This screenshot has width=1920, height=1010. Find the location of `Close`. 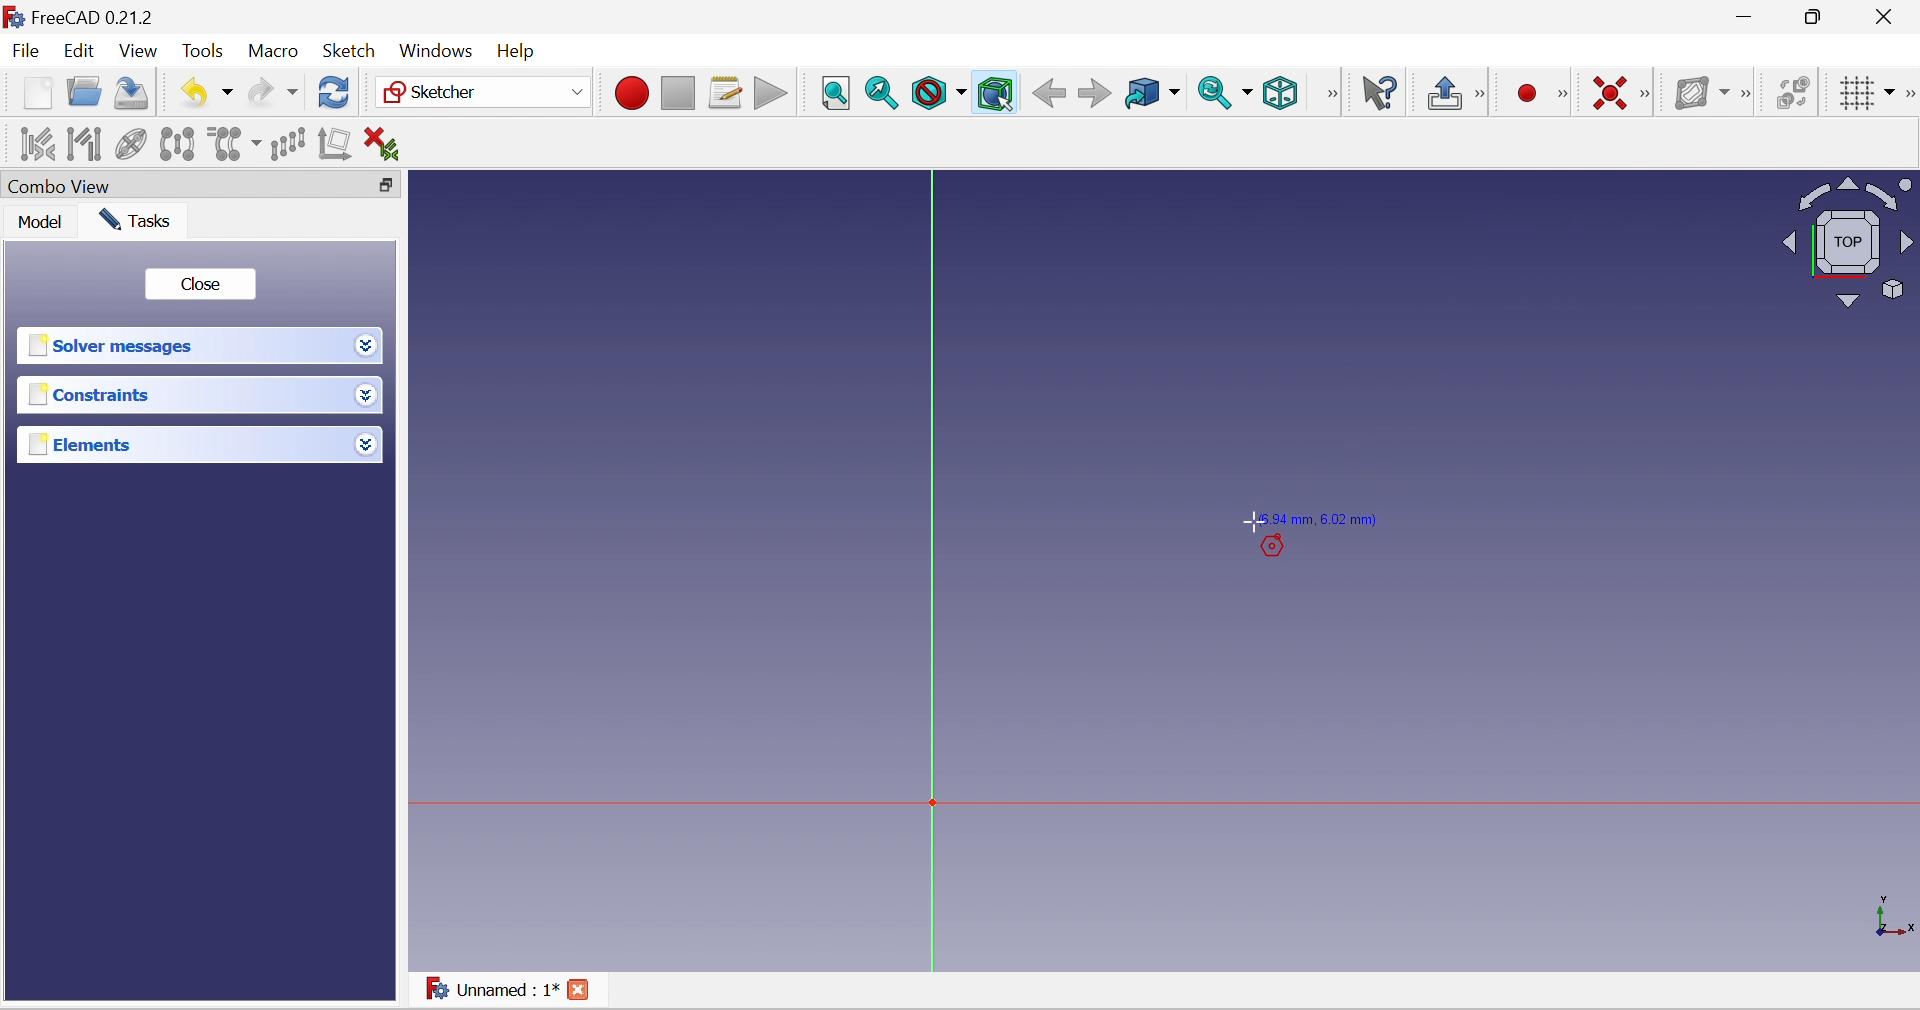

Close is located at coordinates (577, 989).